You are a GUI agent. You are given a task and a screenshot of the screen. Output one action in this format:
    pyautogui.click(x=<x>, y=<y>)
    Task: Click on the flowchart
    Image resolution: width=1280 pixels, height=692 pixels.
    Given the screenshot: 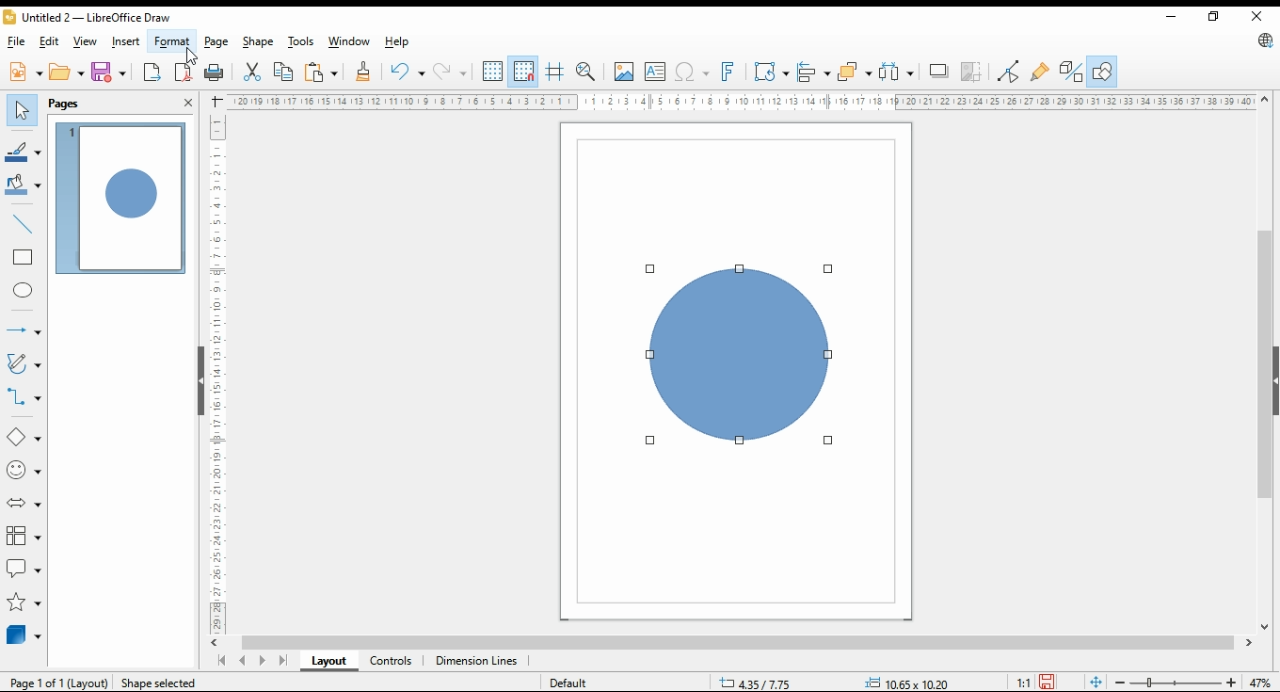 What is the action you would take?
    pyautogui.click(x=23, y=536)
    